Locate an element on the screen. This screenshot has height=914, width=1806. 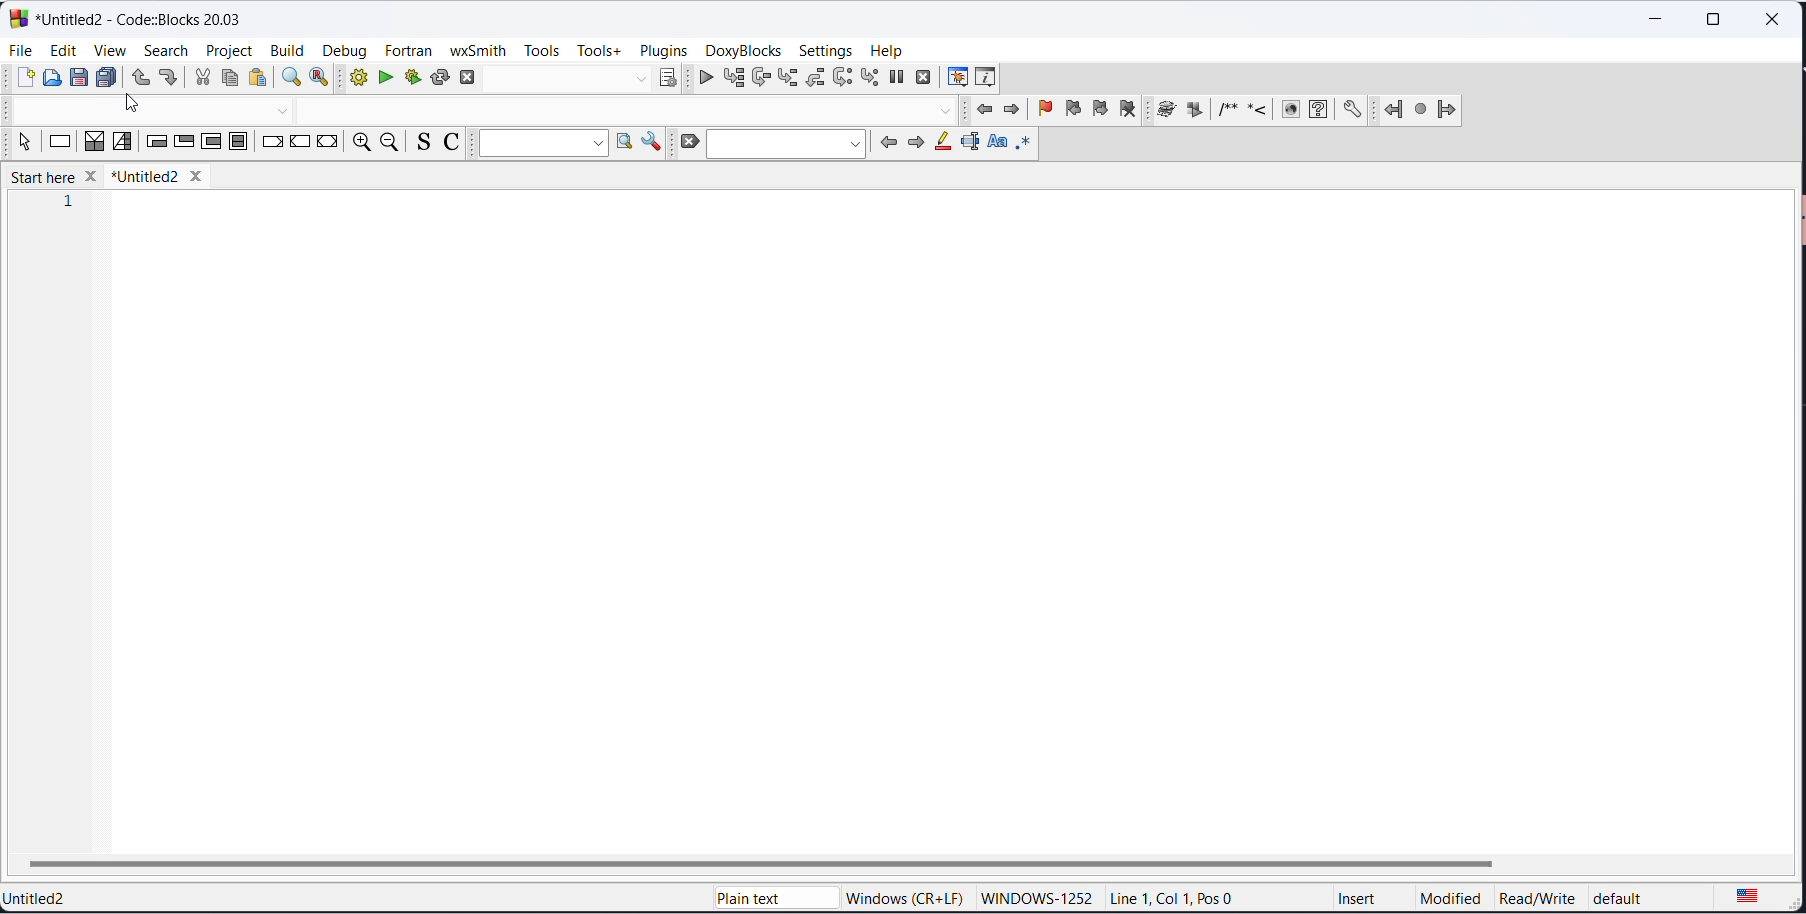
stop debugging is located at coordinates (922, 80).